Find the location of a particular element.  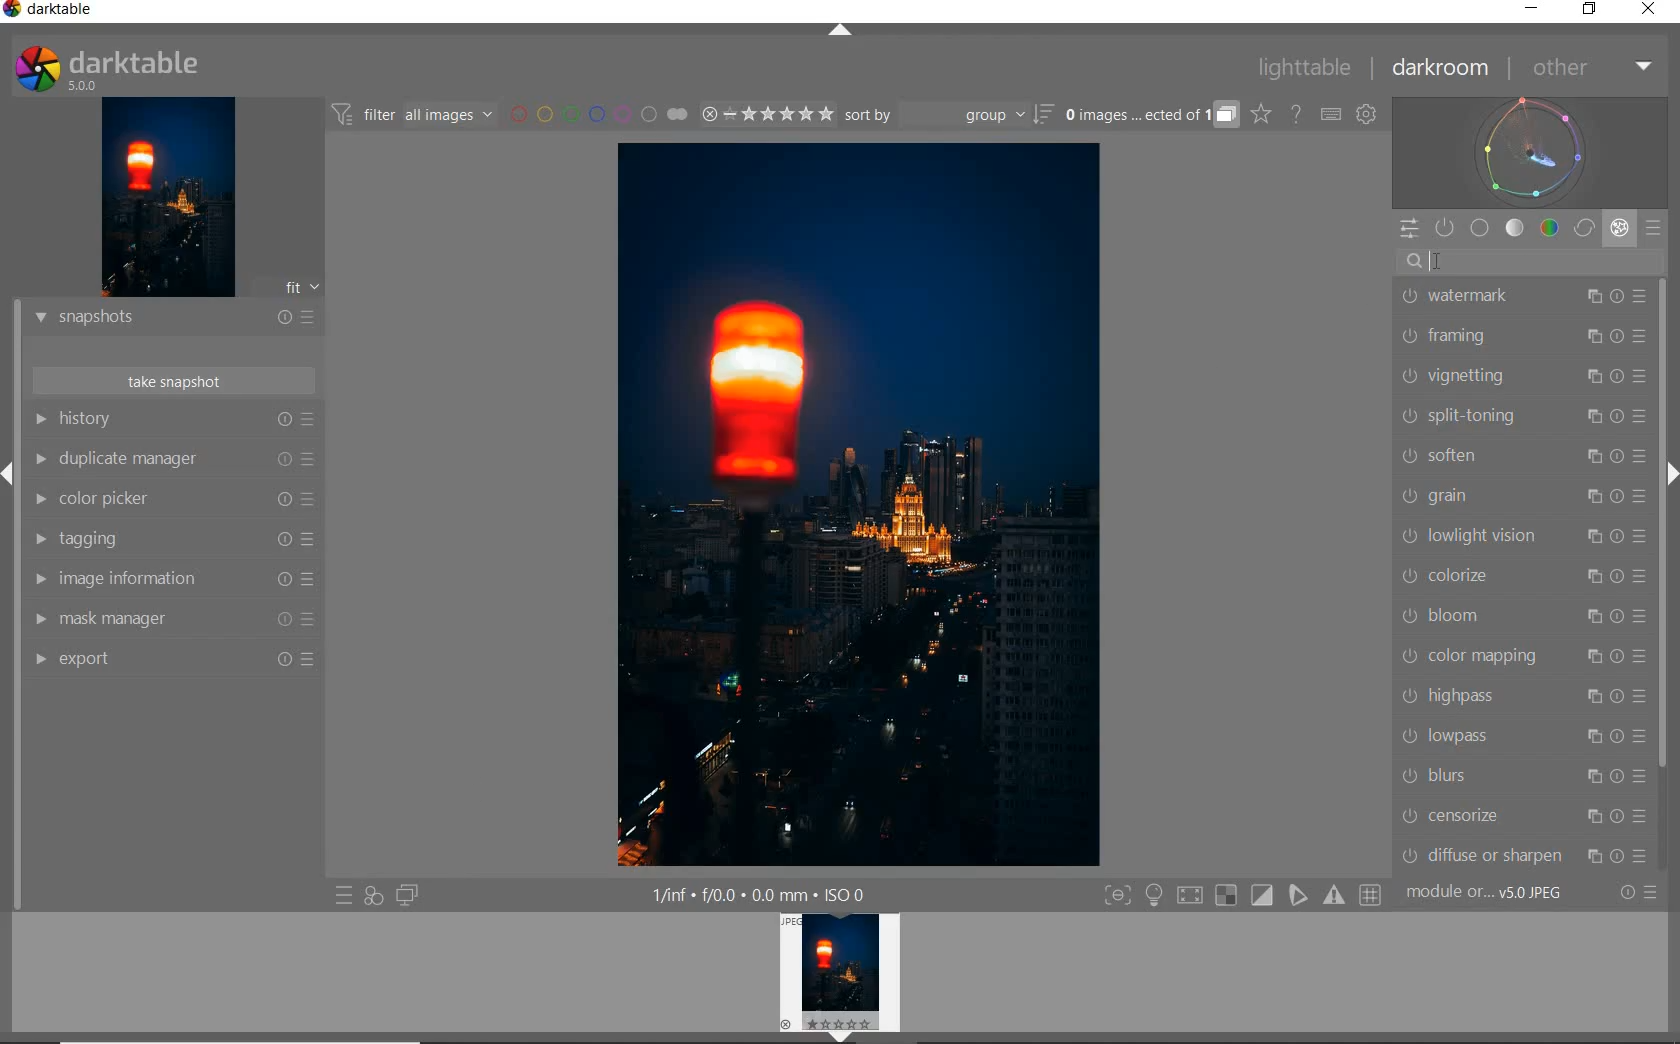

BLURS is located at coordinates (1468, 777).